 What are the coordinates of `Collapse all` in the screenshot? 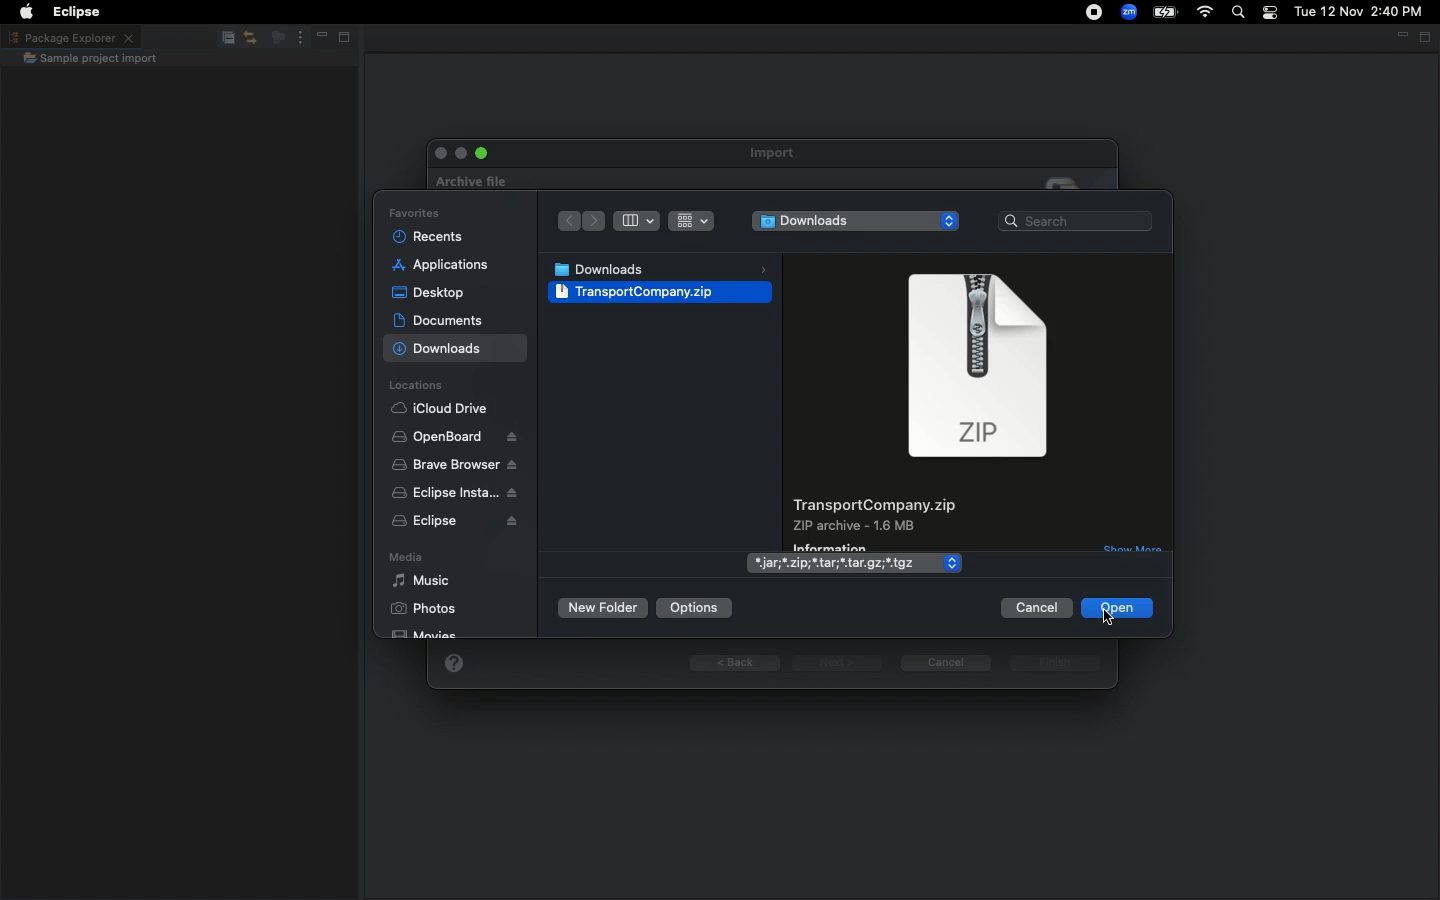 It's located at (224, 41).